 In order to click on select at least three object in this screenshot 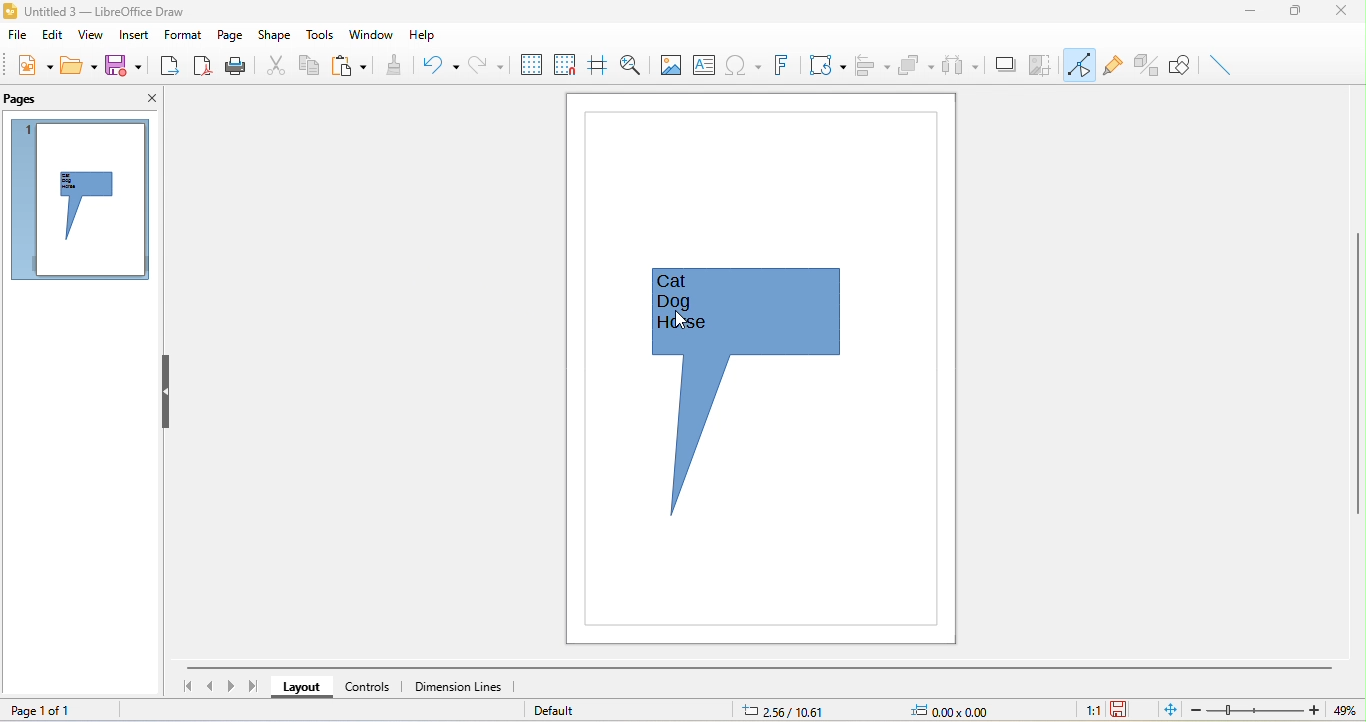, I will do `click(957, 66)`.